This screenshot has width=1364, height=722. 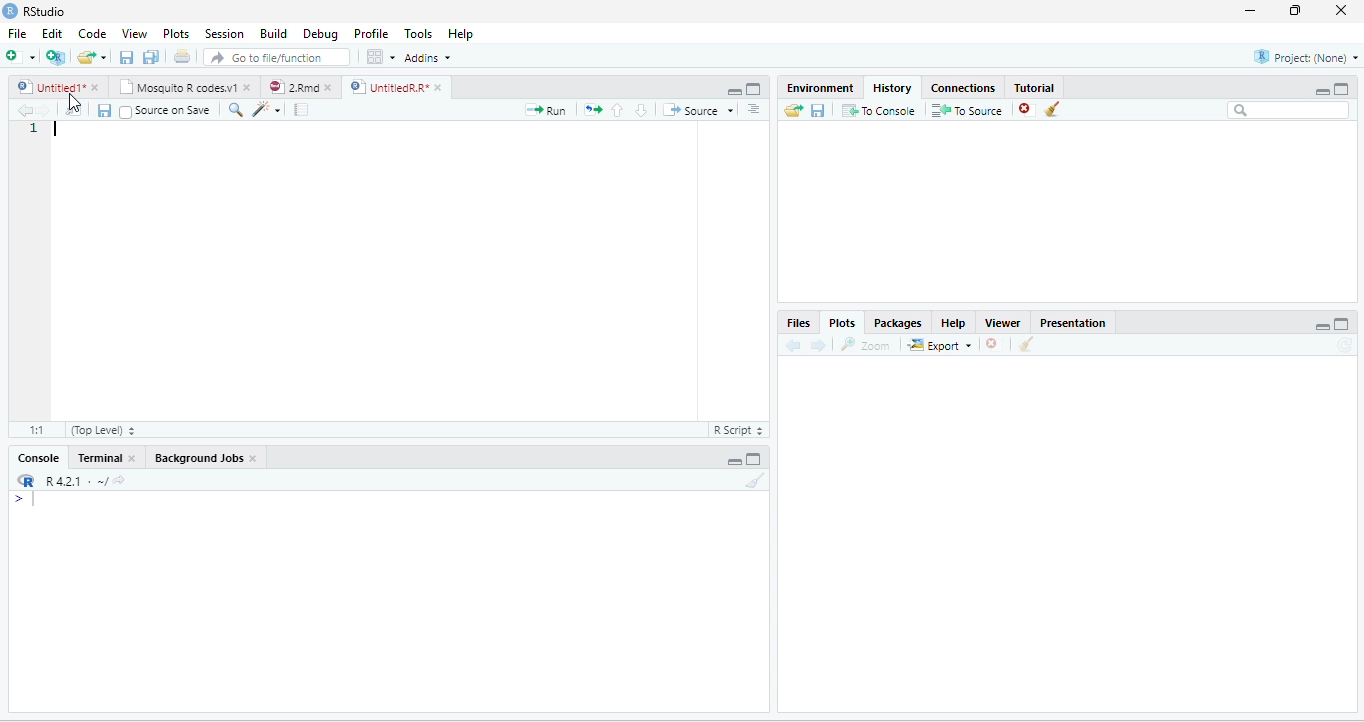 What do you see at coordinates (95, 87) in the screenshot?
I see `close` at bounding box center [95, 87].